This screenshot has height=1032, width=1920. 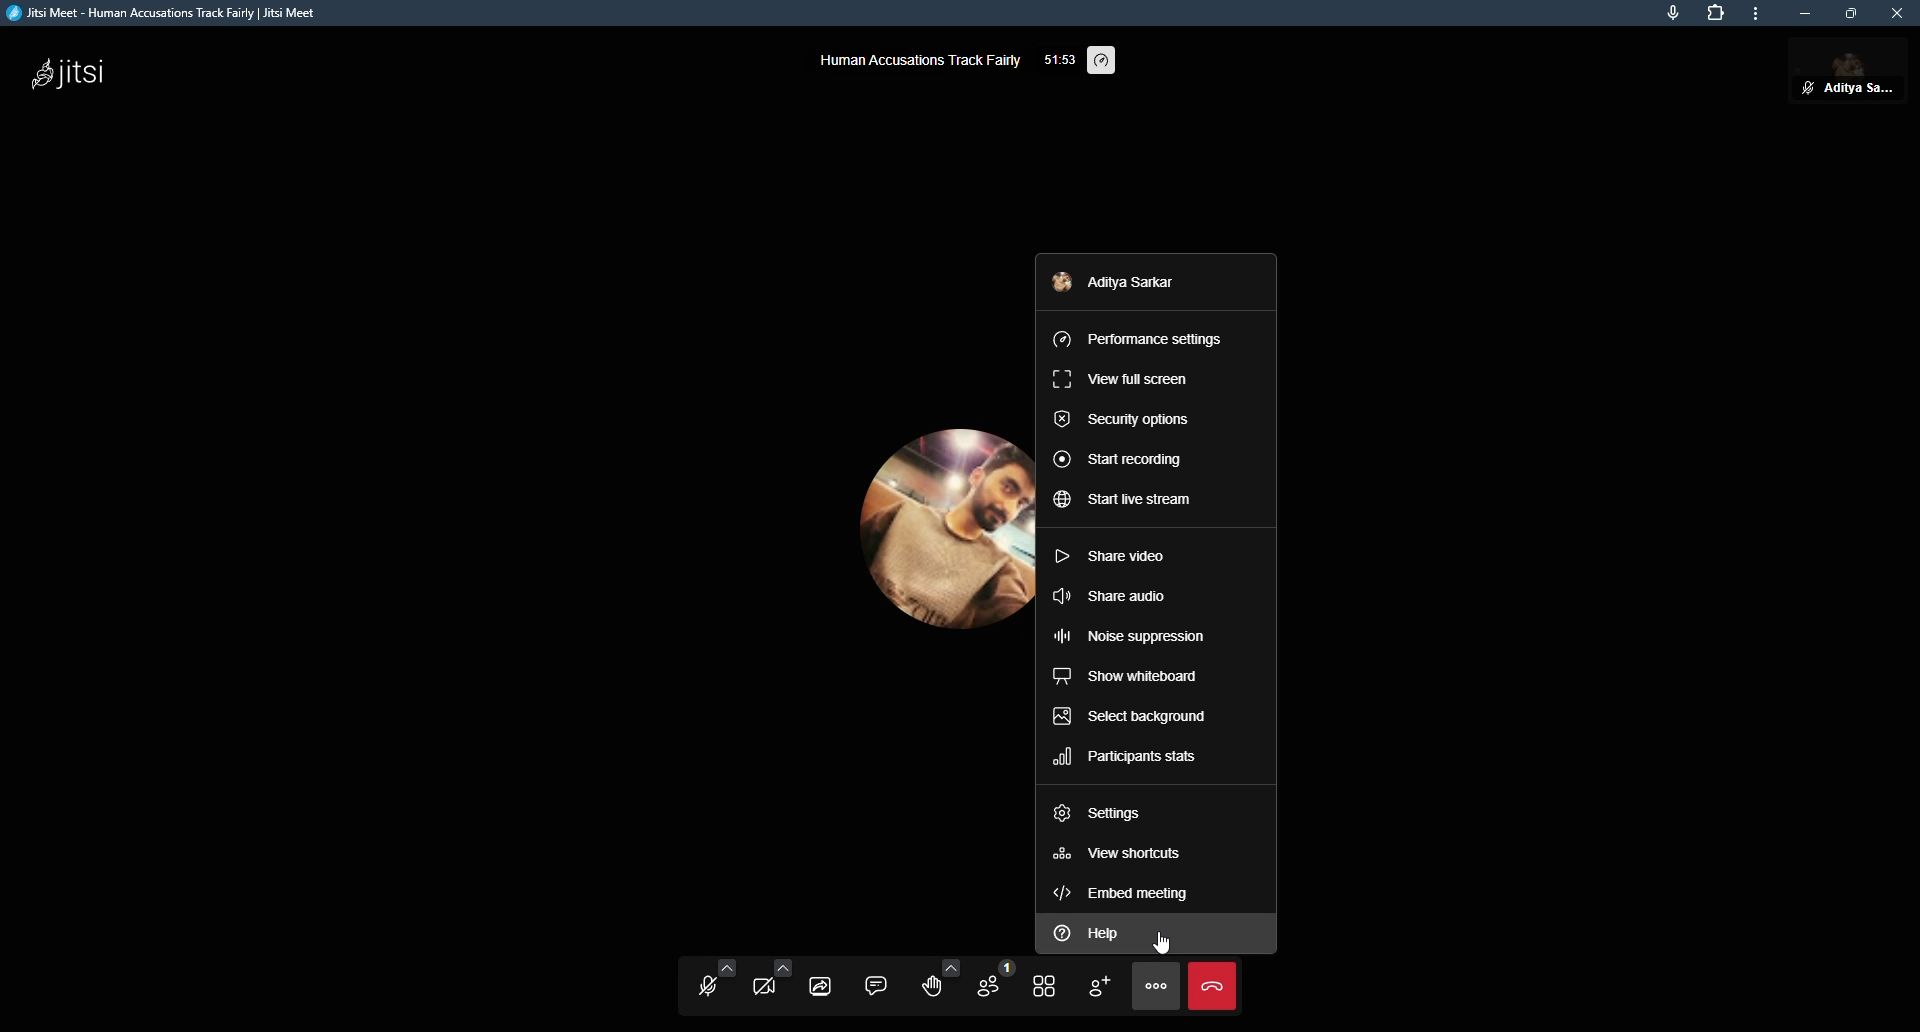 I want to click on participants stats, so click(x=1120, y=756).